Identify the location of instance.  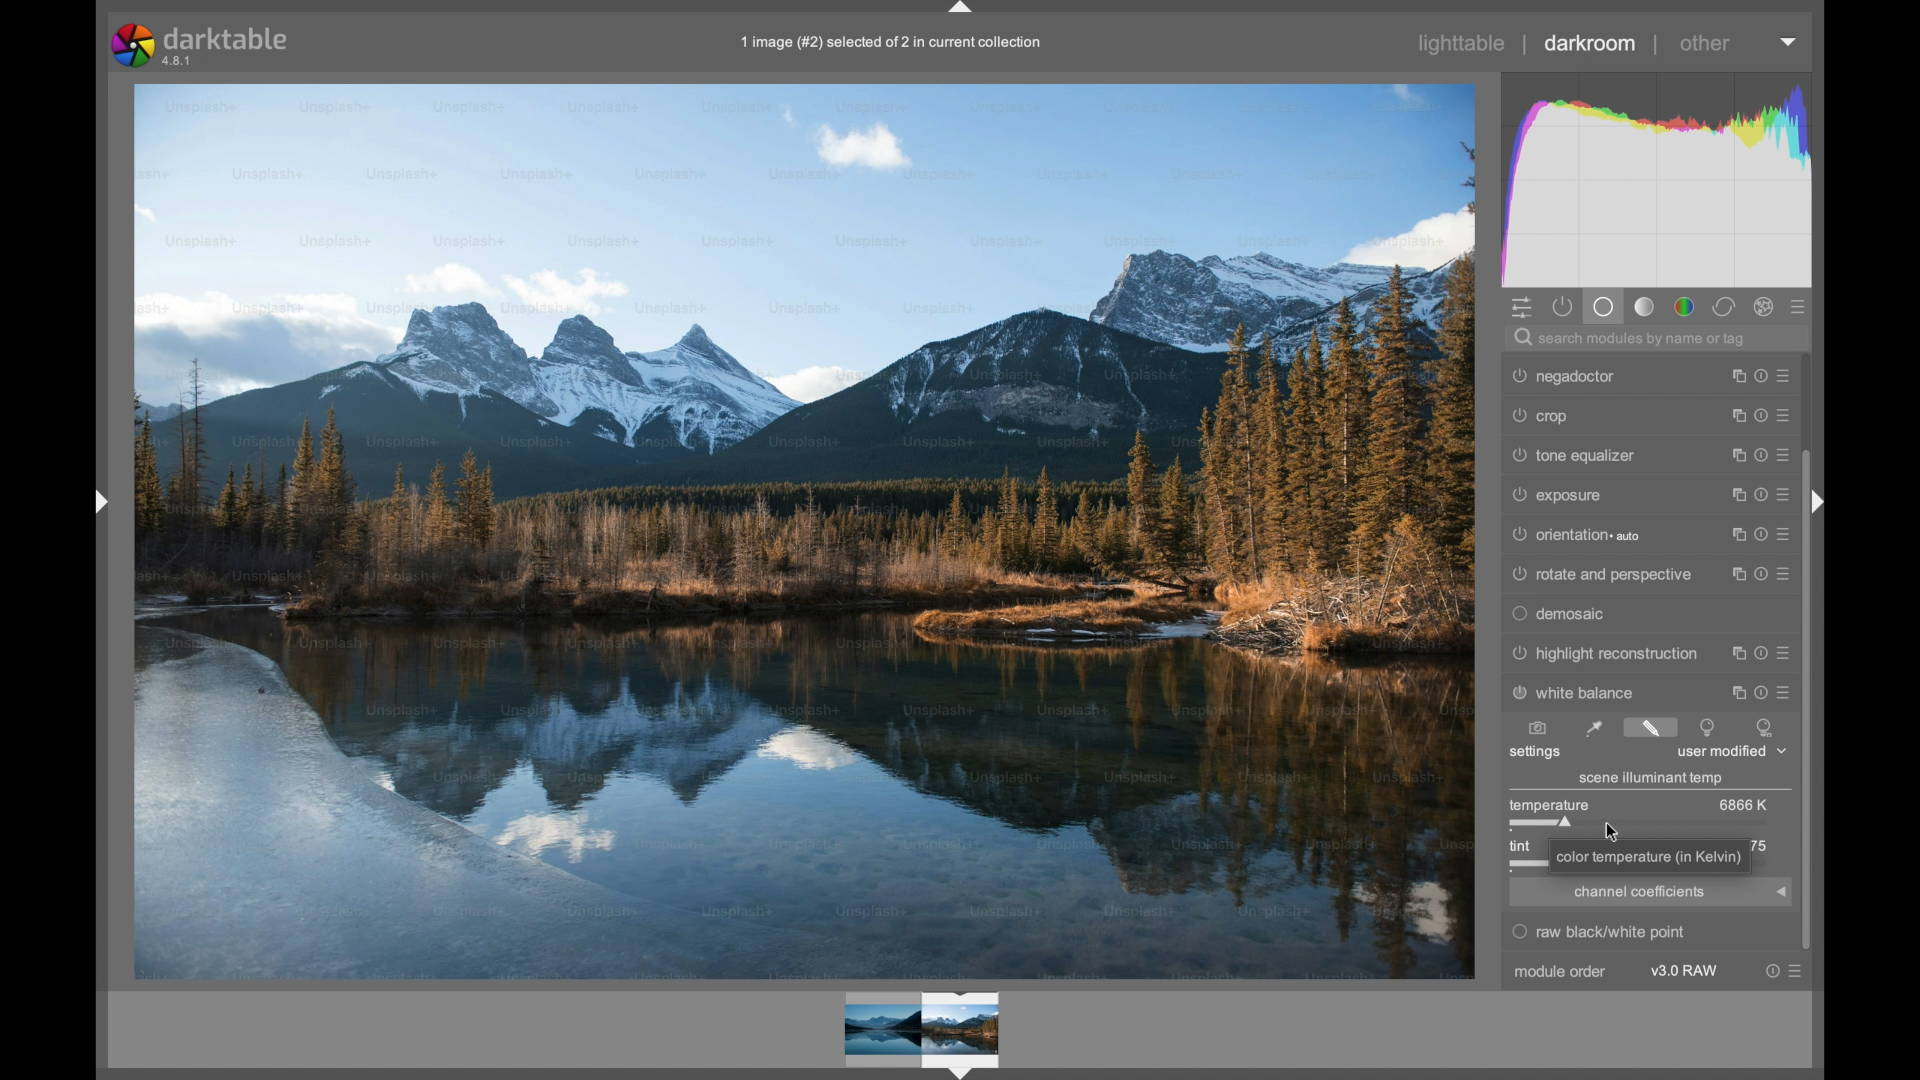
(1736, 689).